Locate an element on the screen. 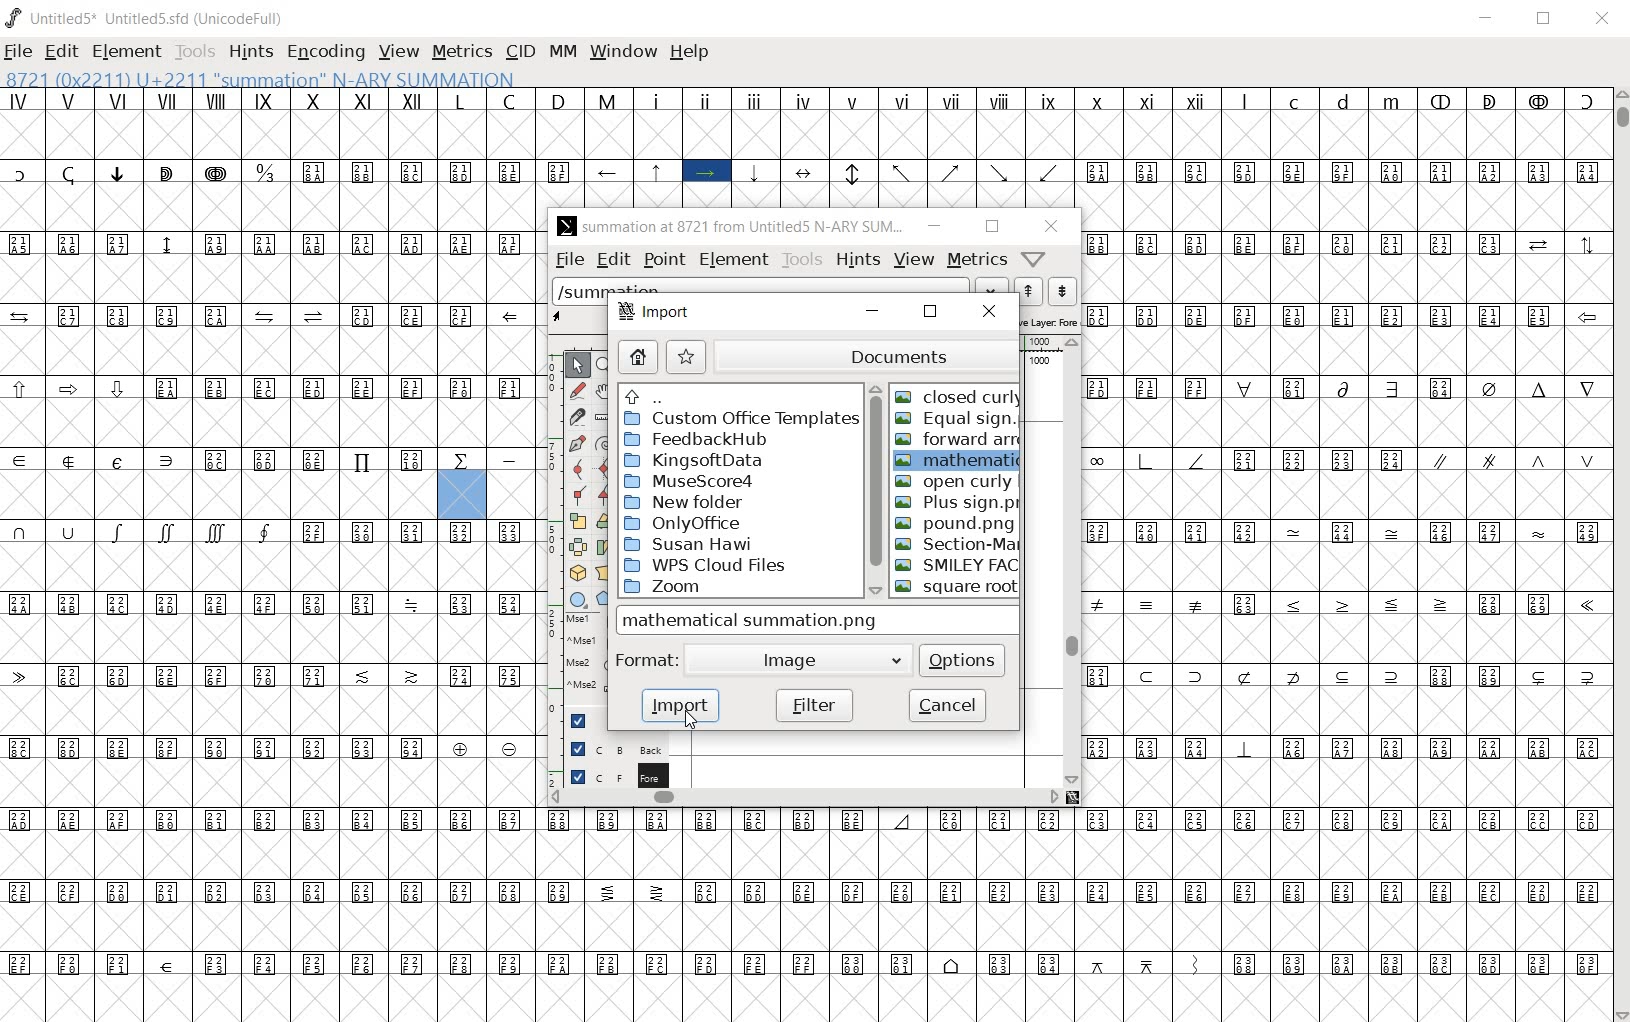 The width and height of the screenshot is (1630, 1022). background is located at coordinates (609, 745).